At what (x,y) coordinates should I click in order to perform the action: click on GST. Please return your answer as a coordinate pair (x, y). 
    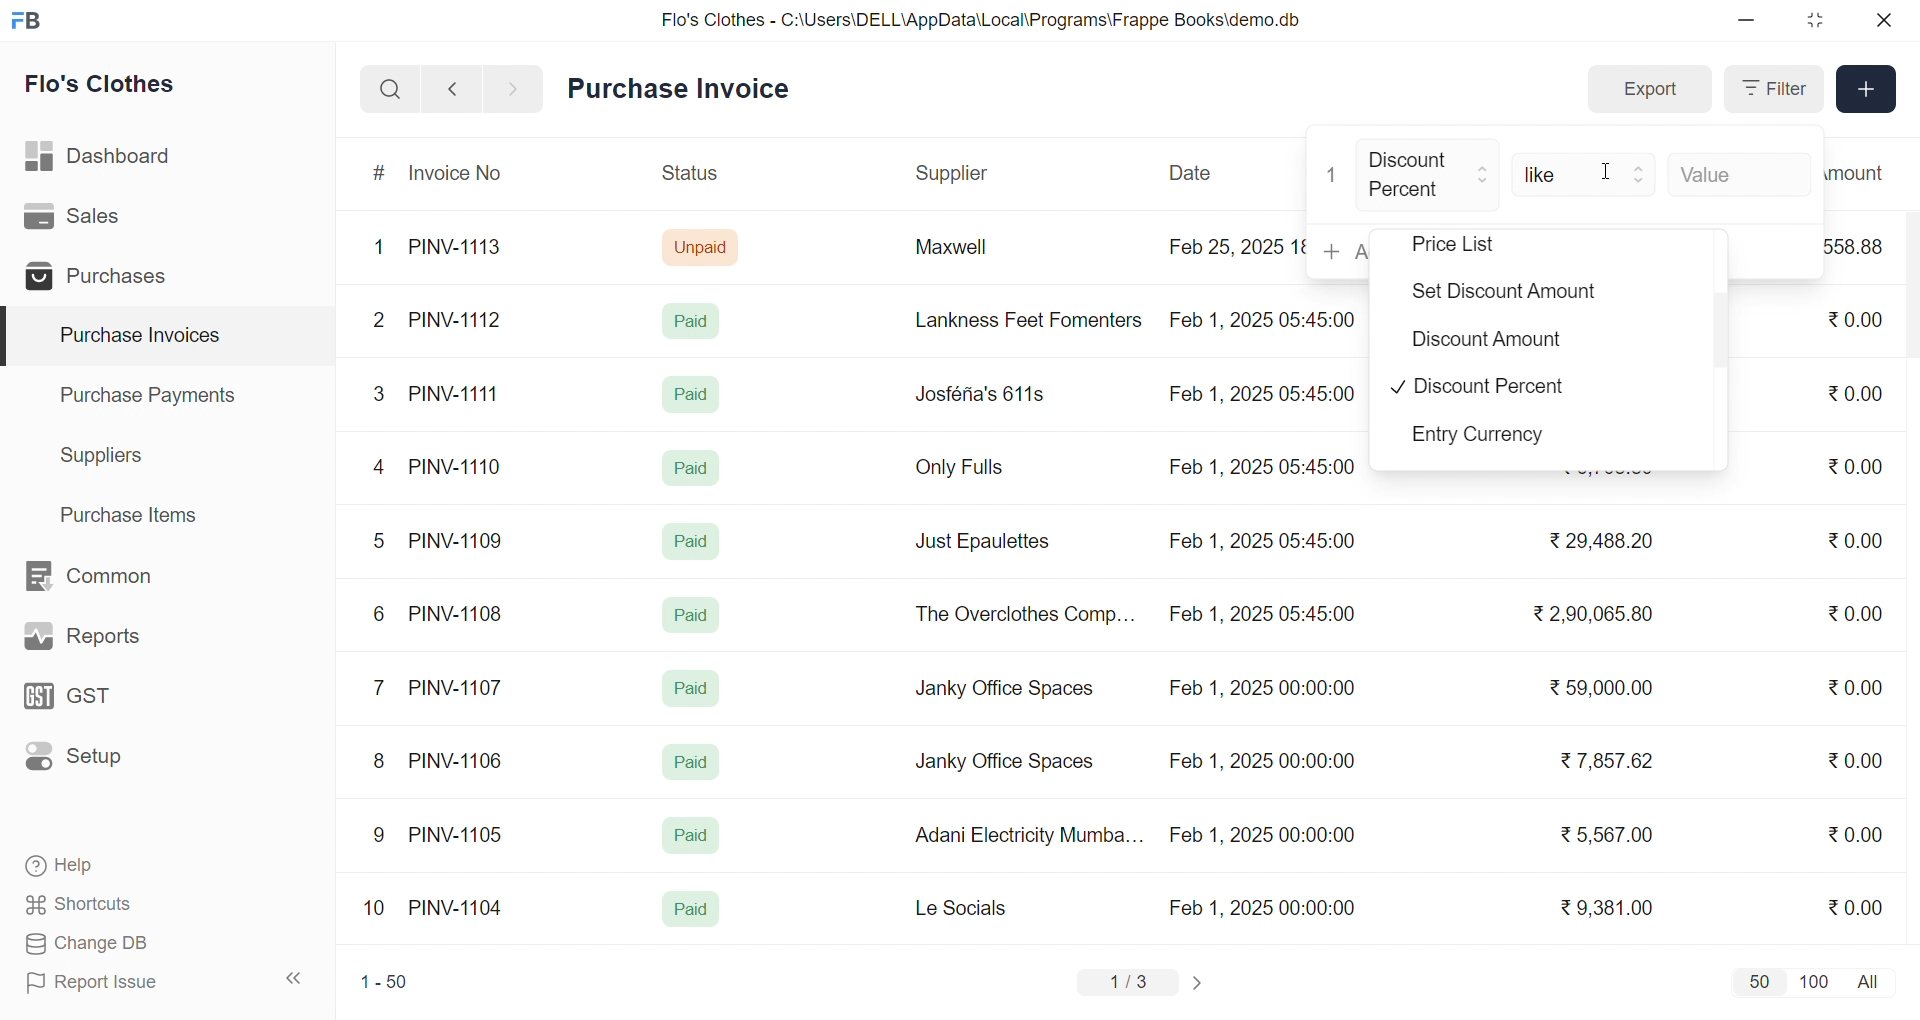
    Looking at the image, I should click on (104, 702).